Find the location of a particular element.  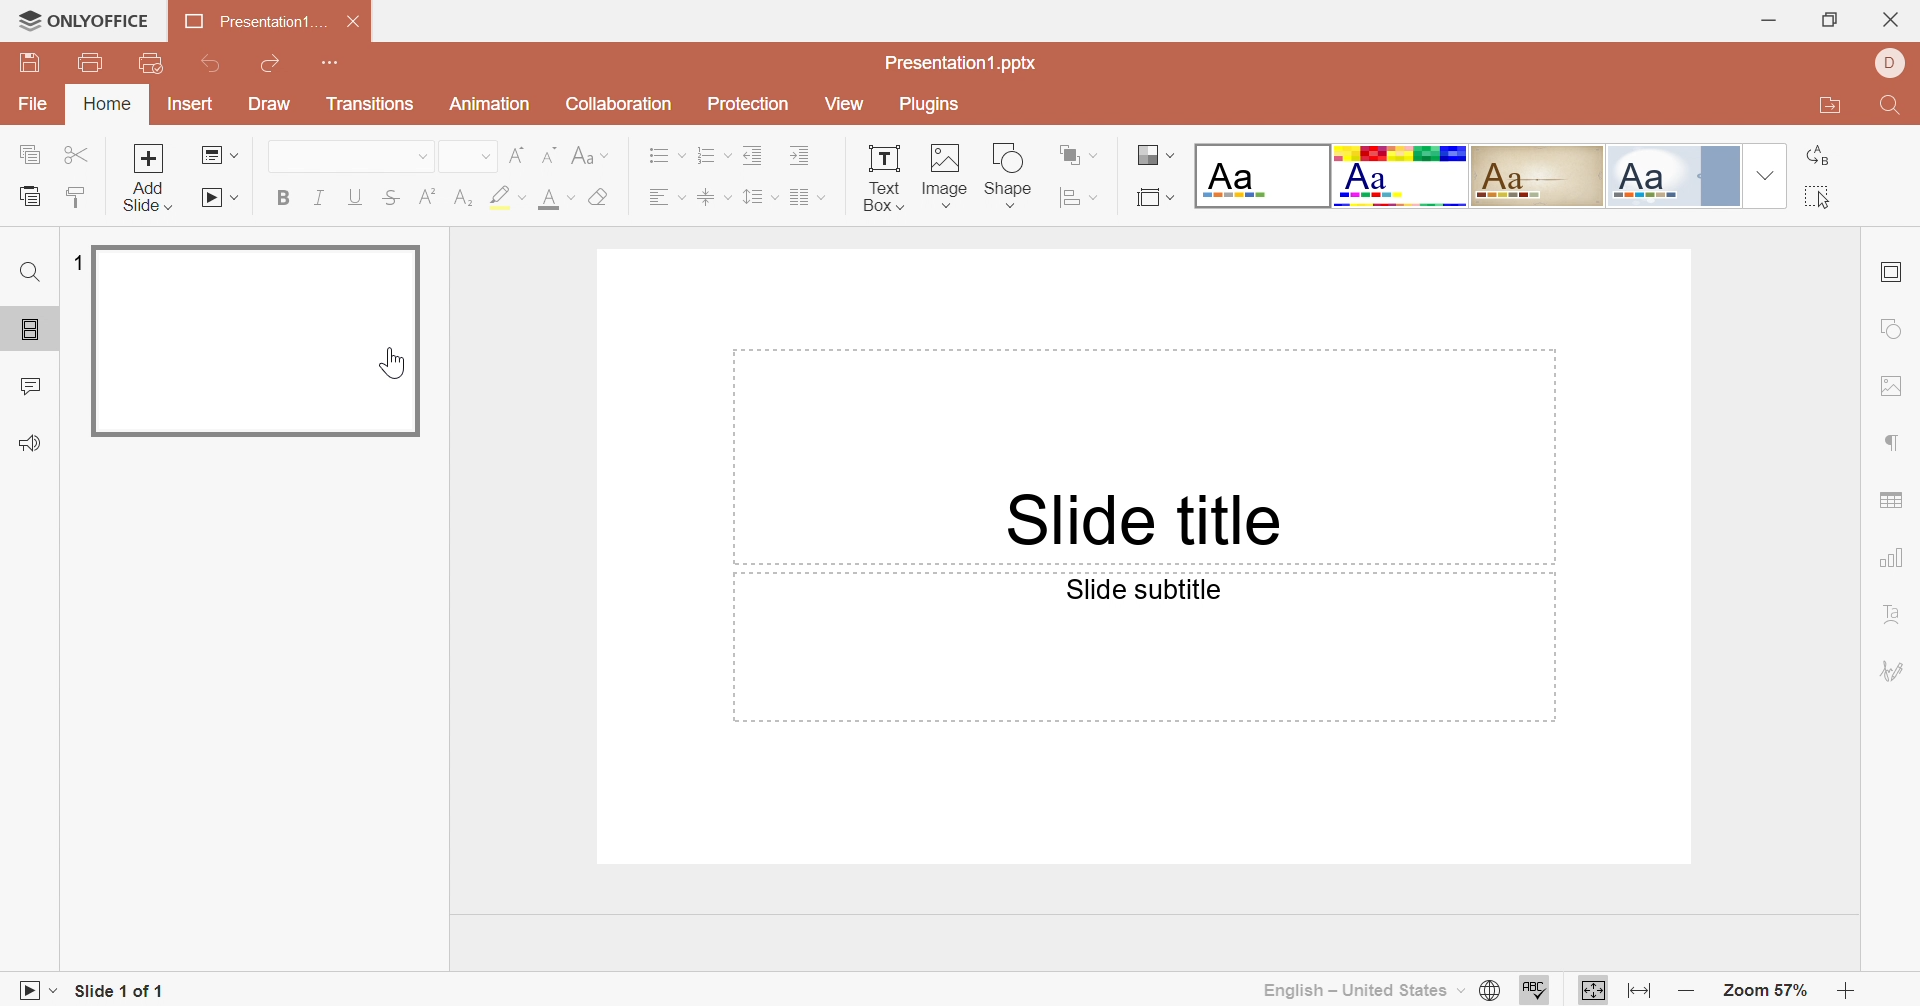

Slide title is located at coordinates (1143, 517).